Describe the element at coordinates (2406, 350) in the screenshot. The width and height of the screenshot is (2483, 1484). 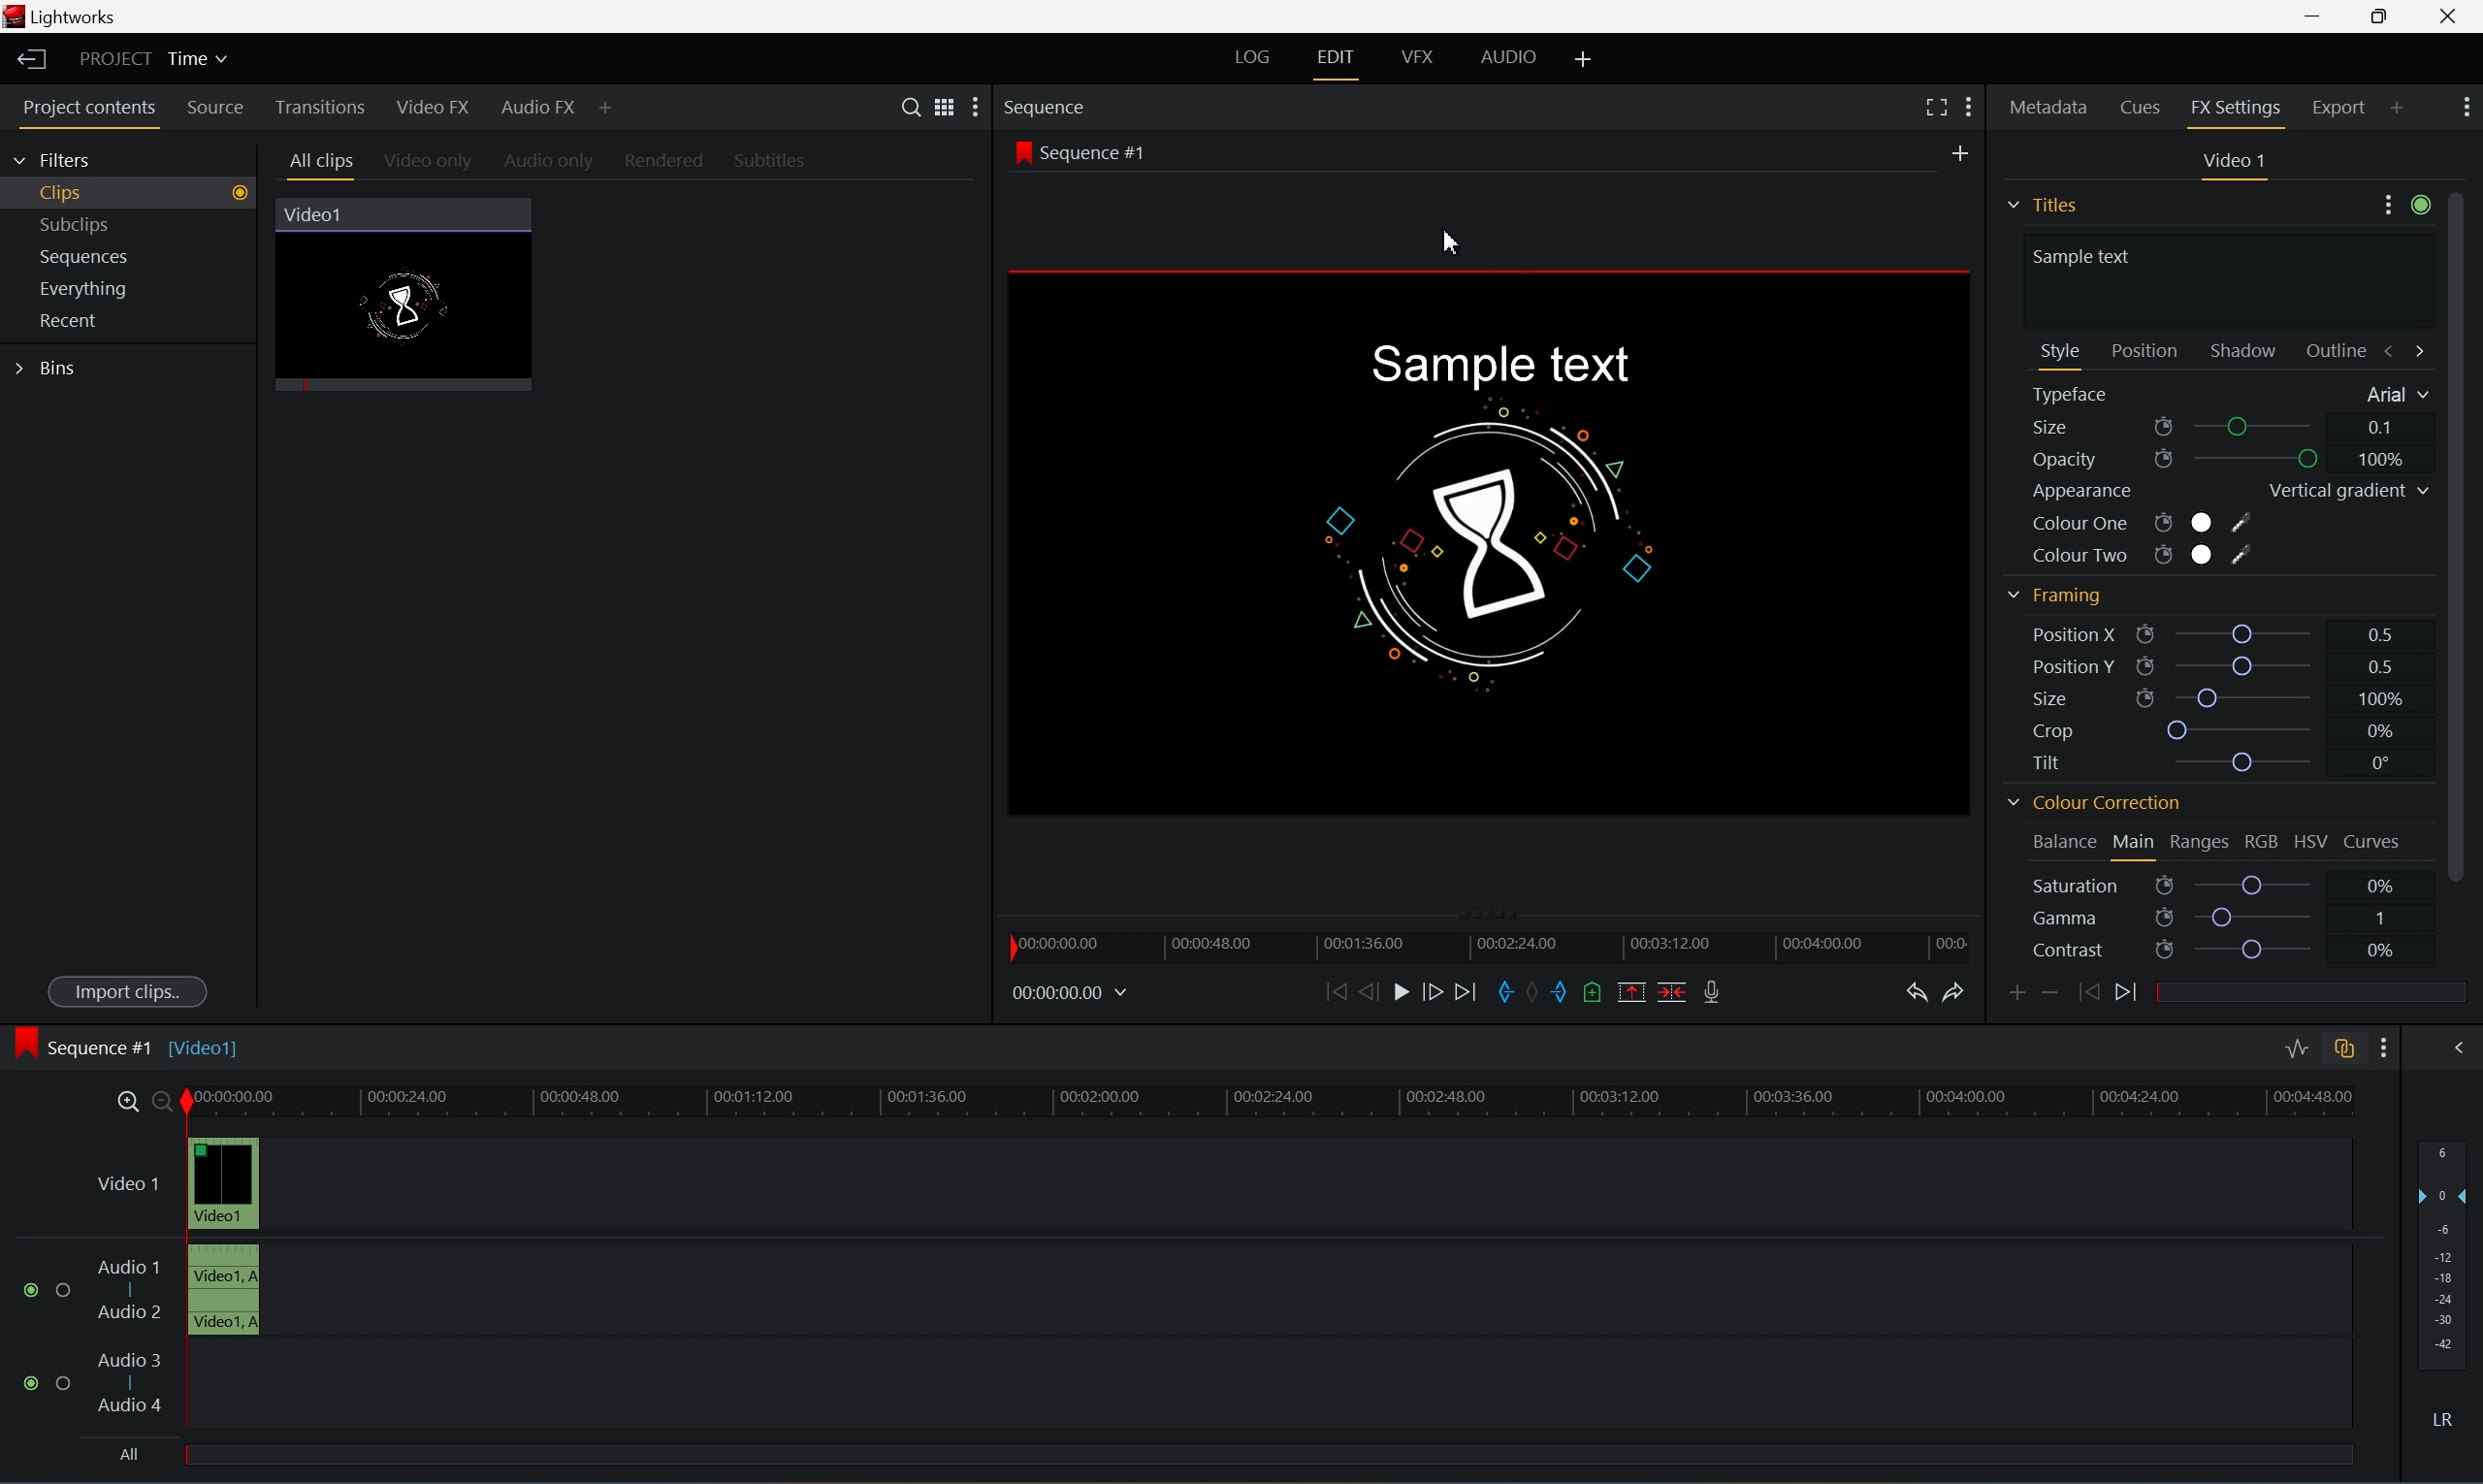
I see `back / forward` at that location.